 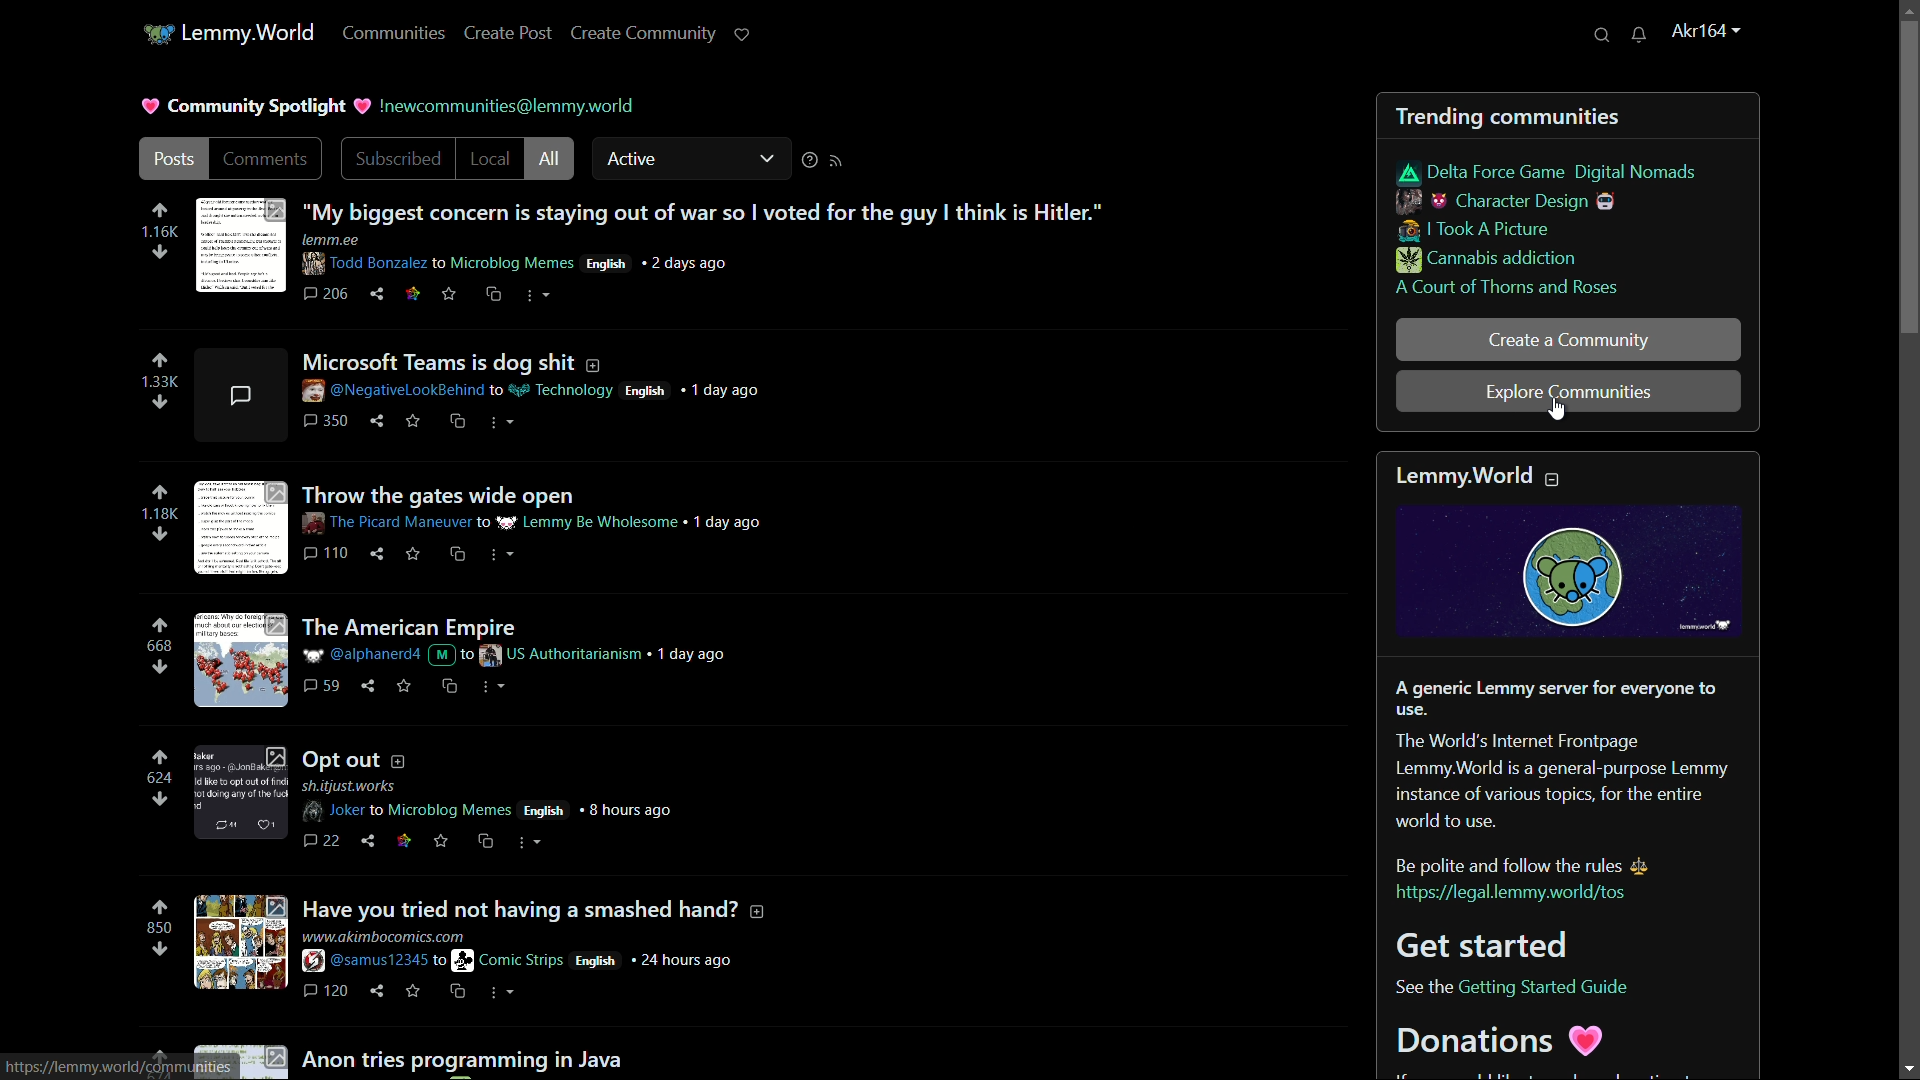 What do you see at coordinates (1475, 231) in the screenshot?
I see `i took a picture` at bounding box center [1475, 231].